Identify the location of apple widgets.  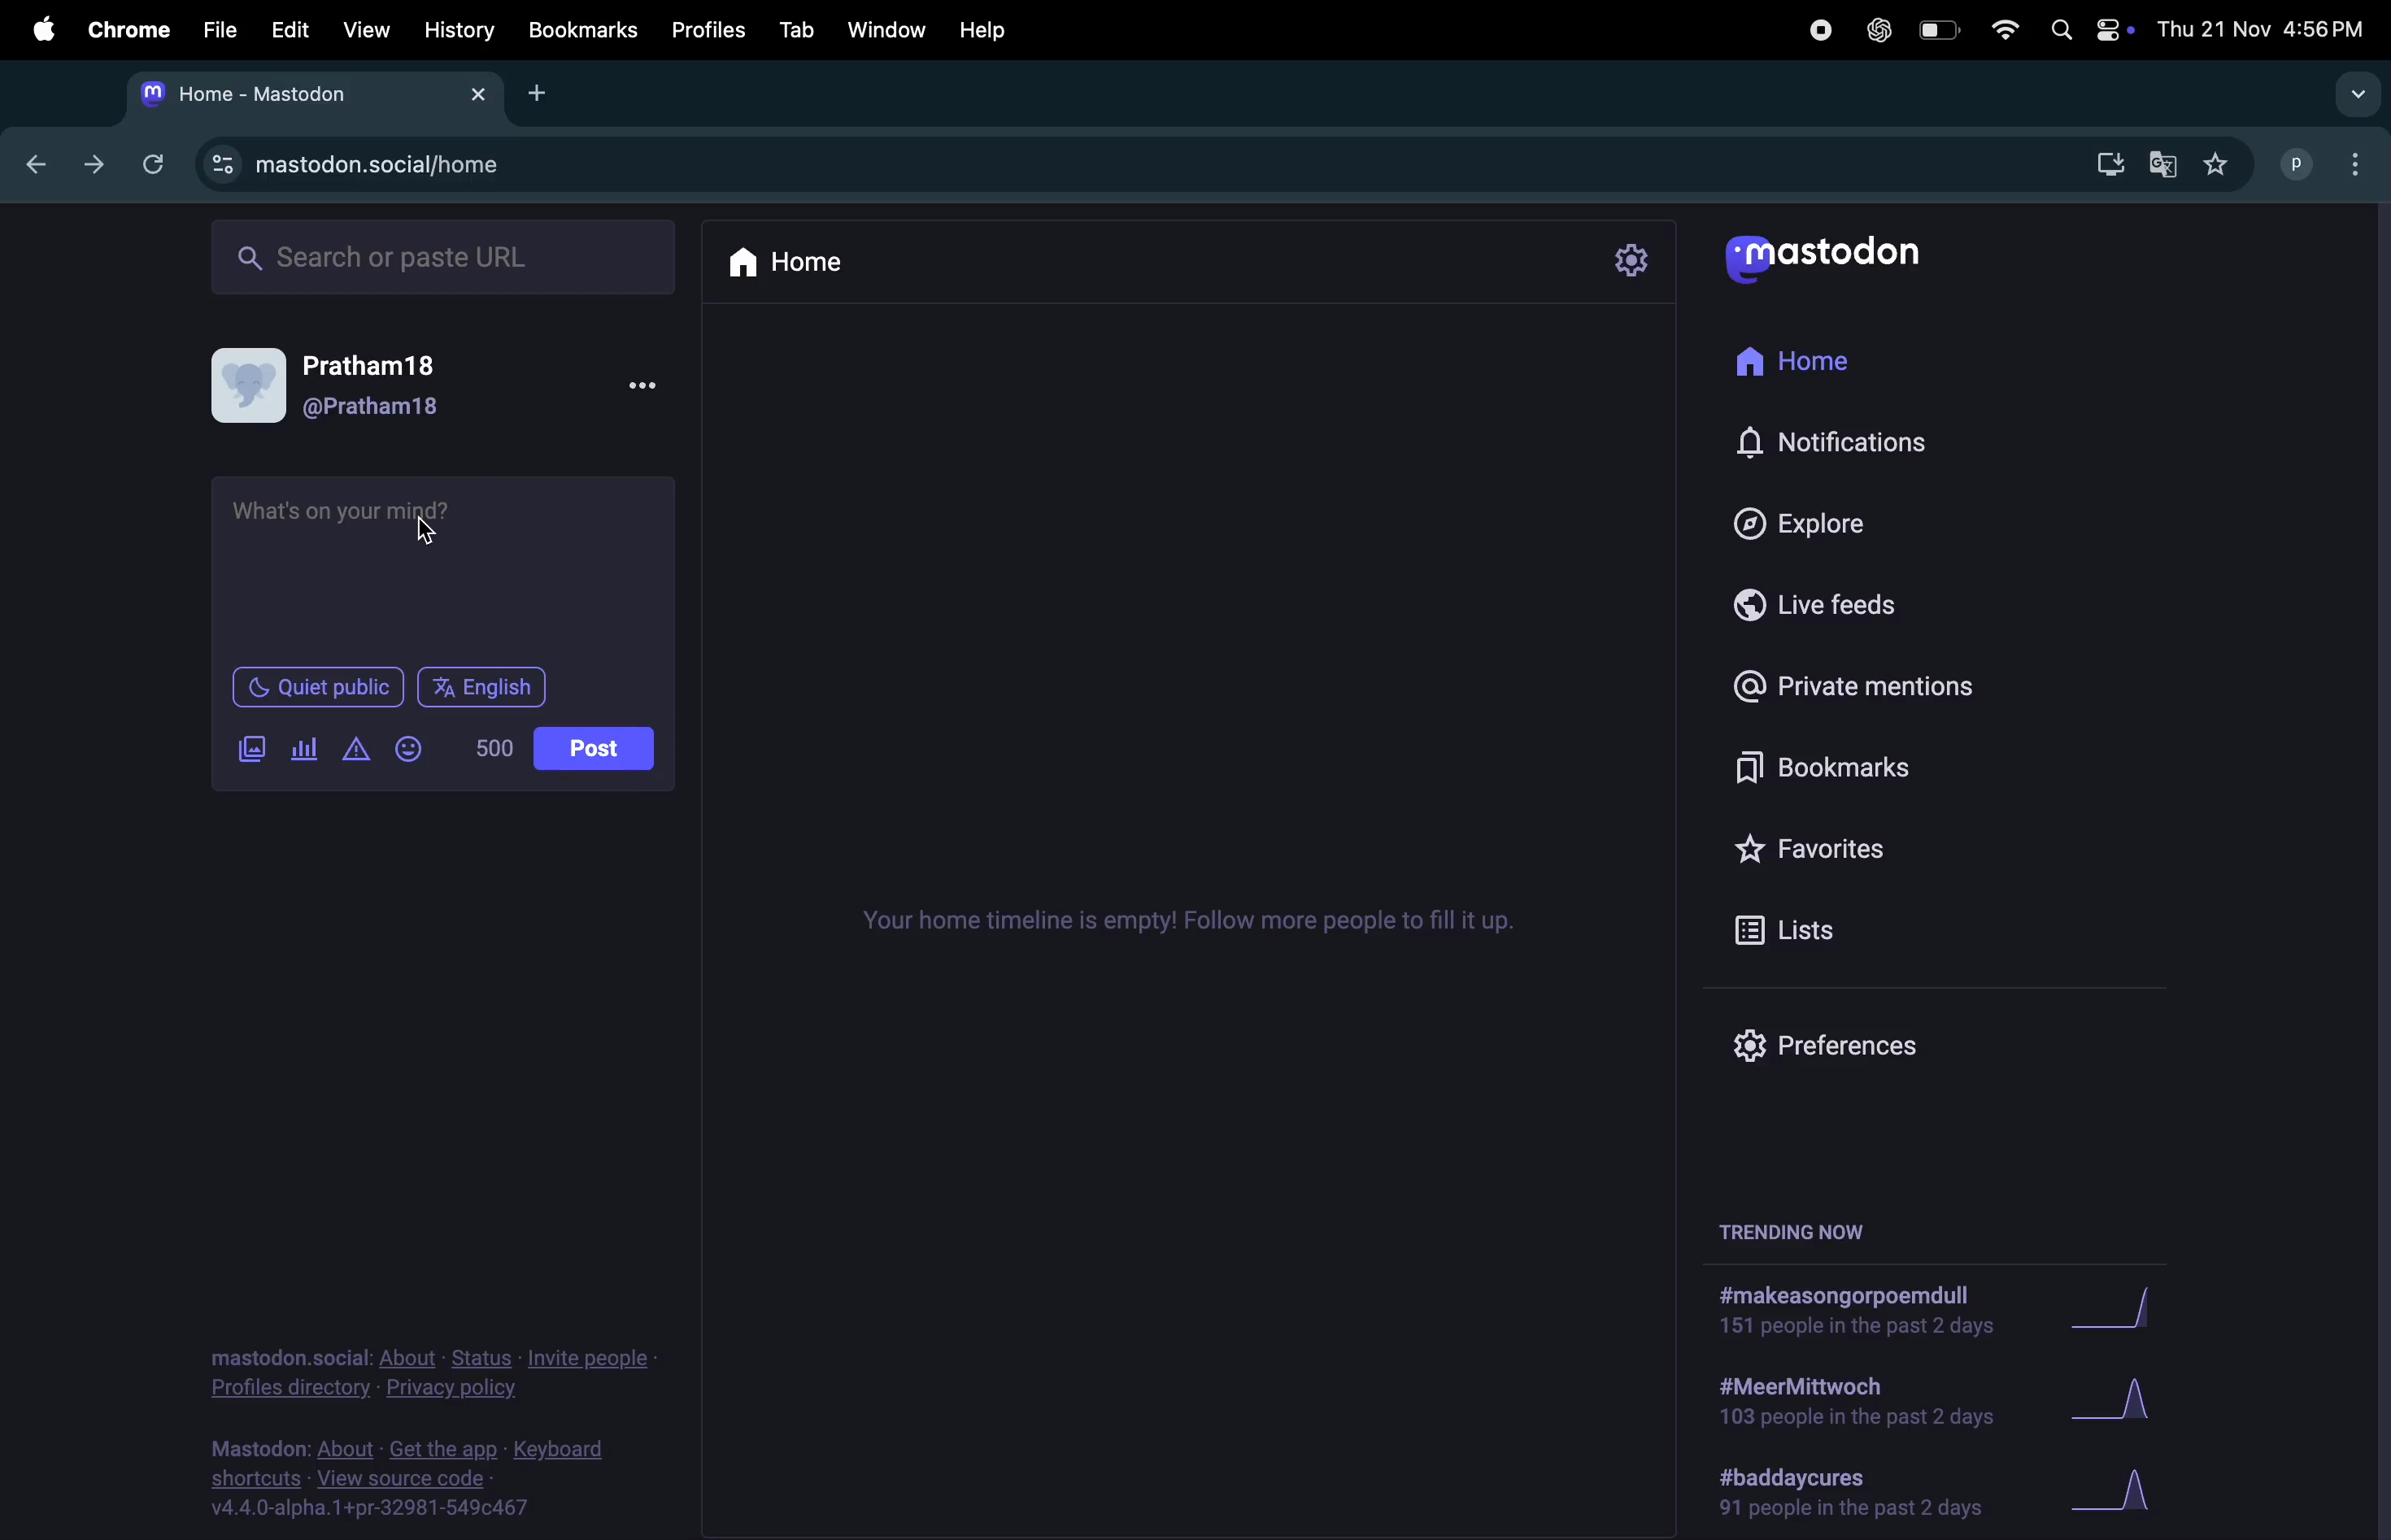
(2114, 29).